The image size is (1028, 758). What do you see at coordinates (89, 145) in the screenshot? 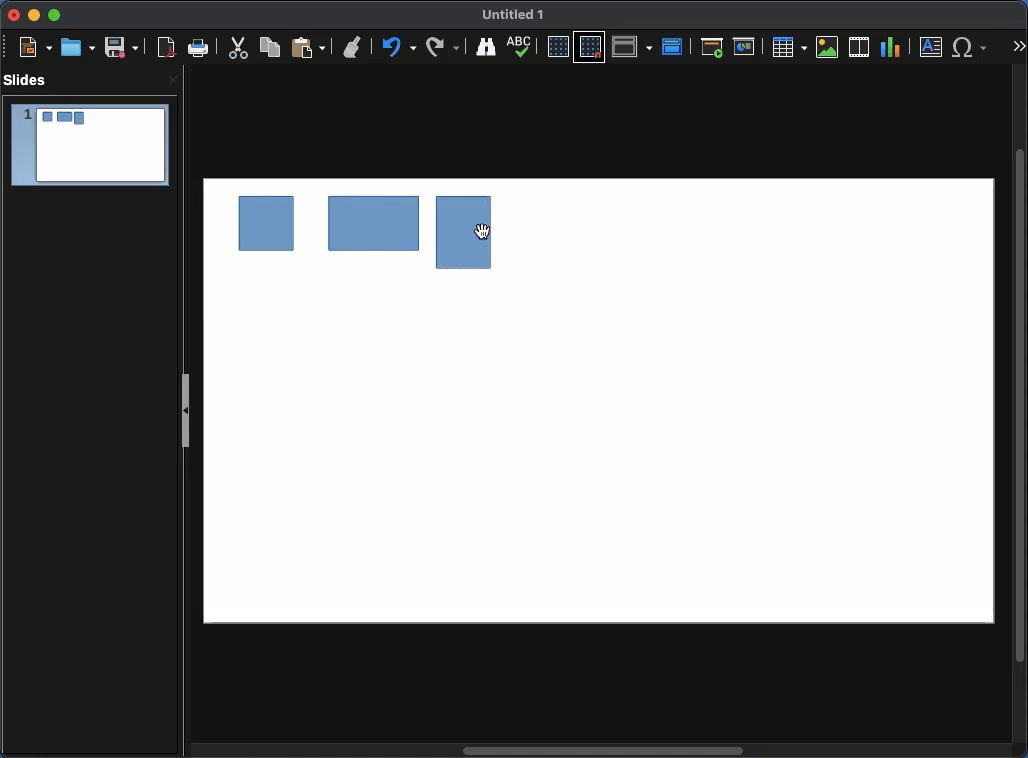
I see `Slide` at bounding box center [89, 145].